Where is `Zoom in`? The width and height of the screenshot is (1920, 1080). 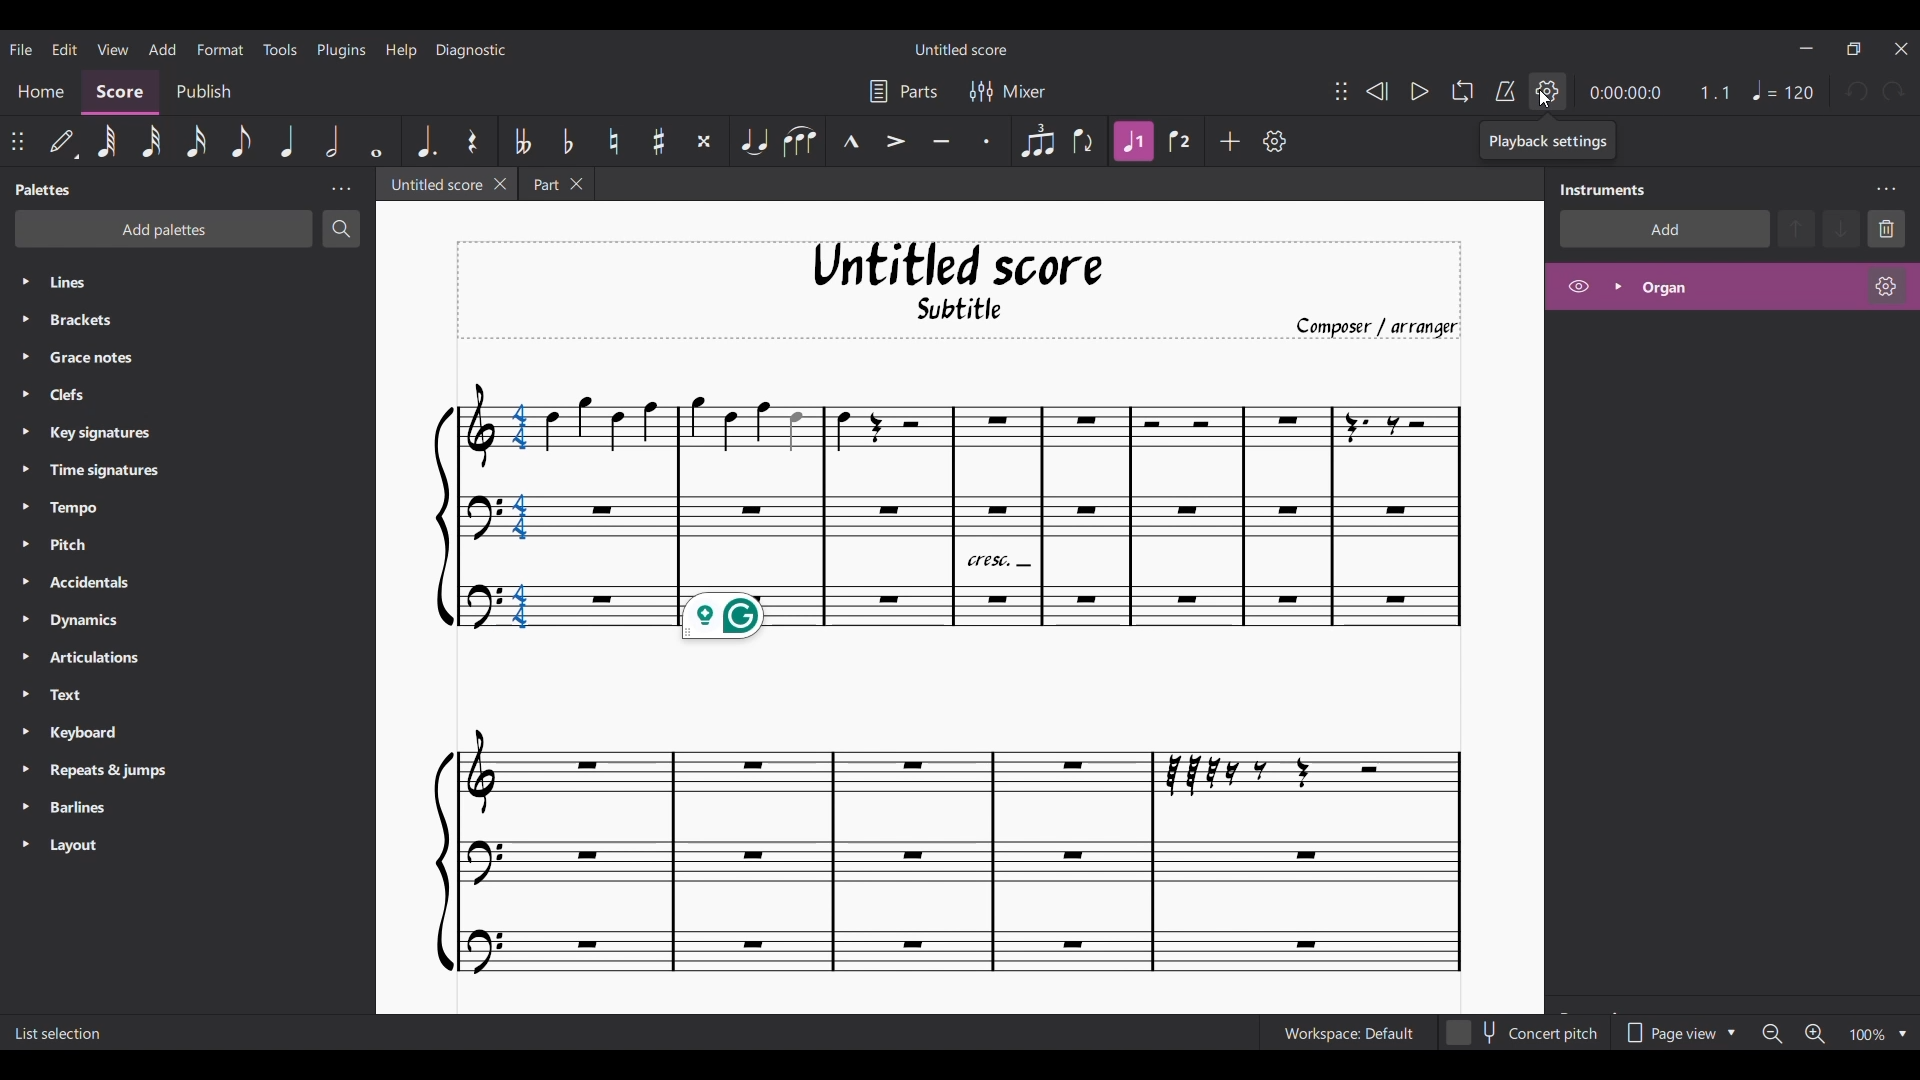
Zoom in is located at coordinates (1815, 1034).